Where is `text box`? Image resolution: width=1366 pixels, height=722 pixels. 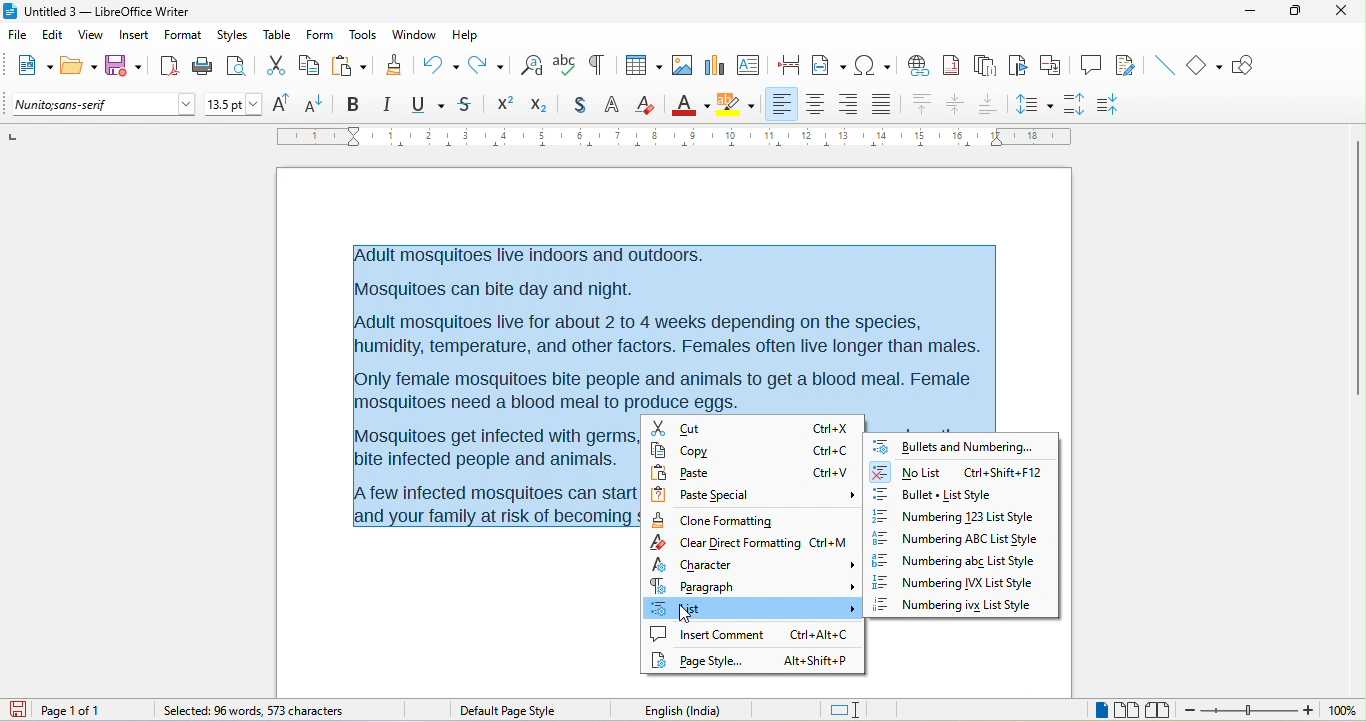 text box is located at coordinates (748, 64).